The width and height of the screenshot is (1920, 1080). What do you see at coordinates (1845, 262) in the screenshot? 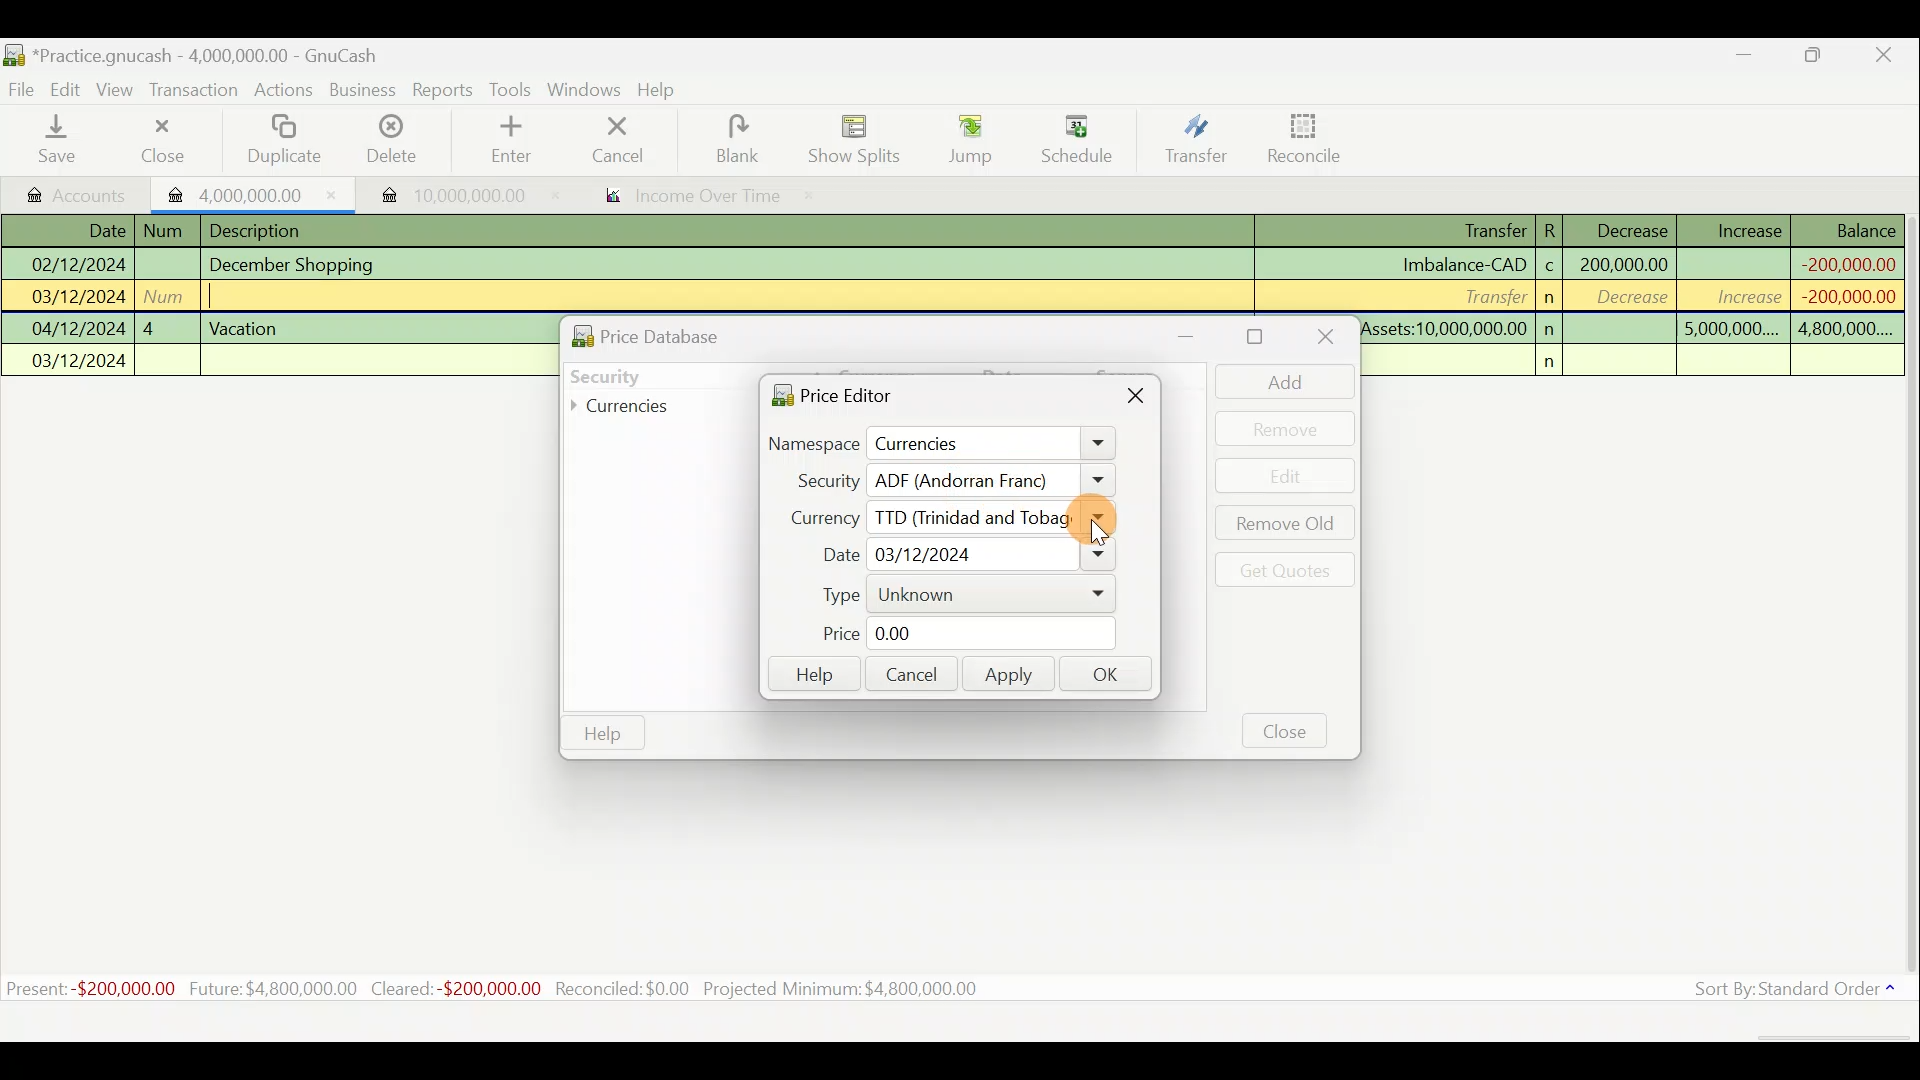
I see `-200,000,000` at bounding box center [1845, 262].